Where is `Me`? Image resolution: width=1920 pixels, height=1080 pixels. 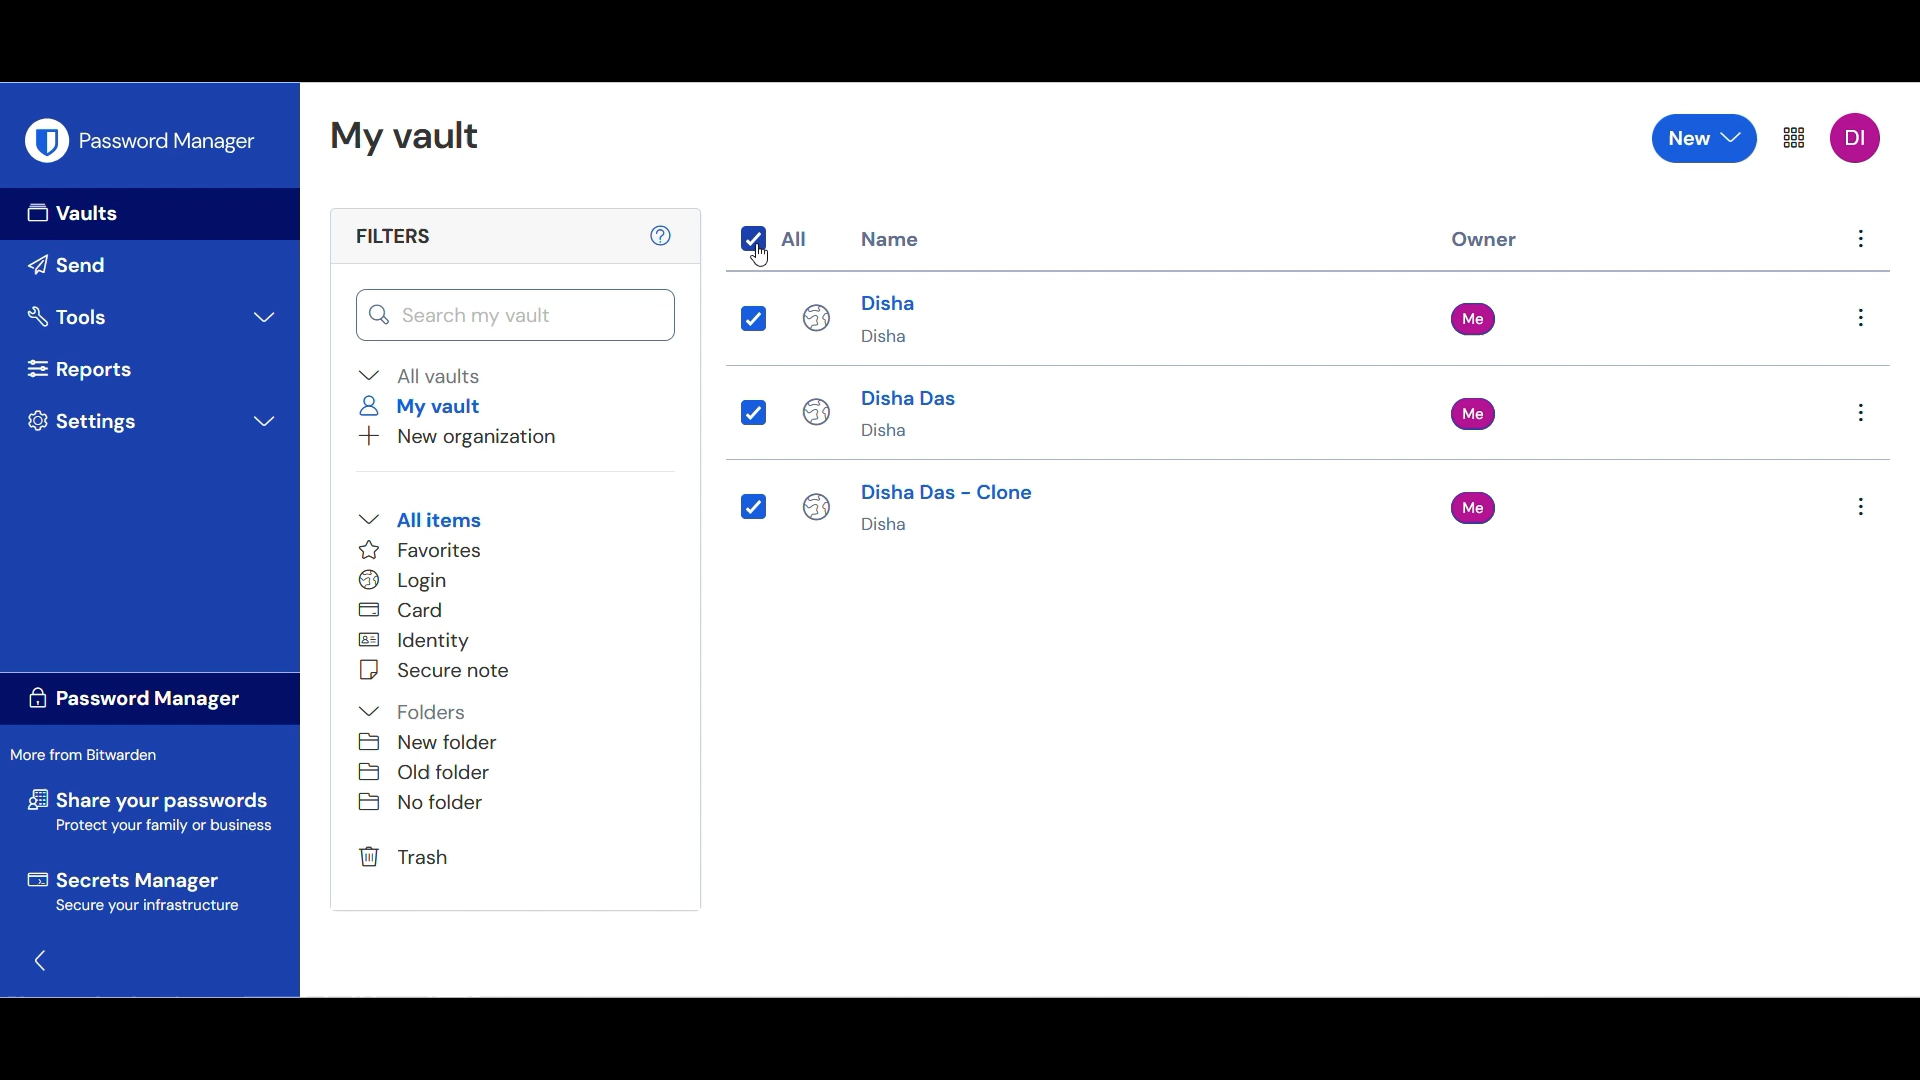 Me is located at coordinates (1478, 318).